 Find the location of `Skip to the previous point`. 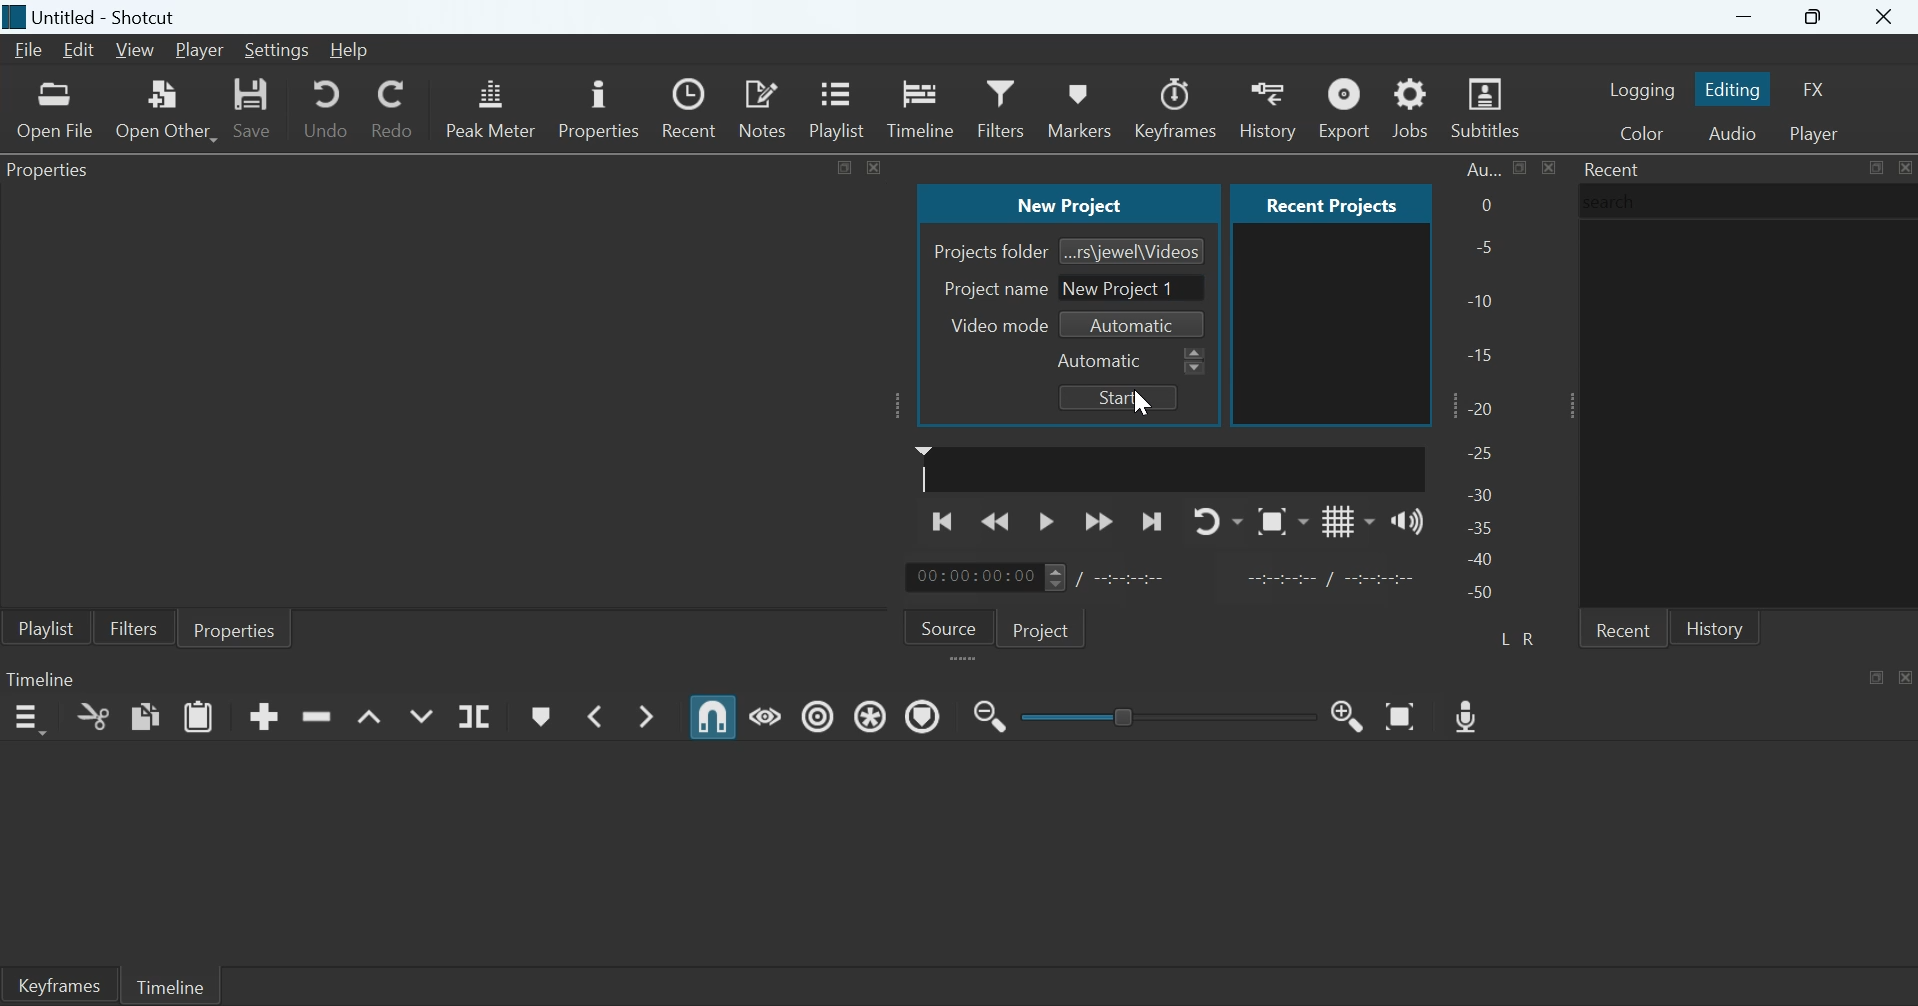

Skip to the previous point is located at coordinates (945, 519).